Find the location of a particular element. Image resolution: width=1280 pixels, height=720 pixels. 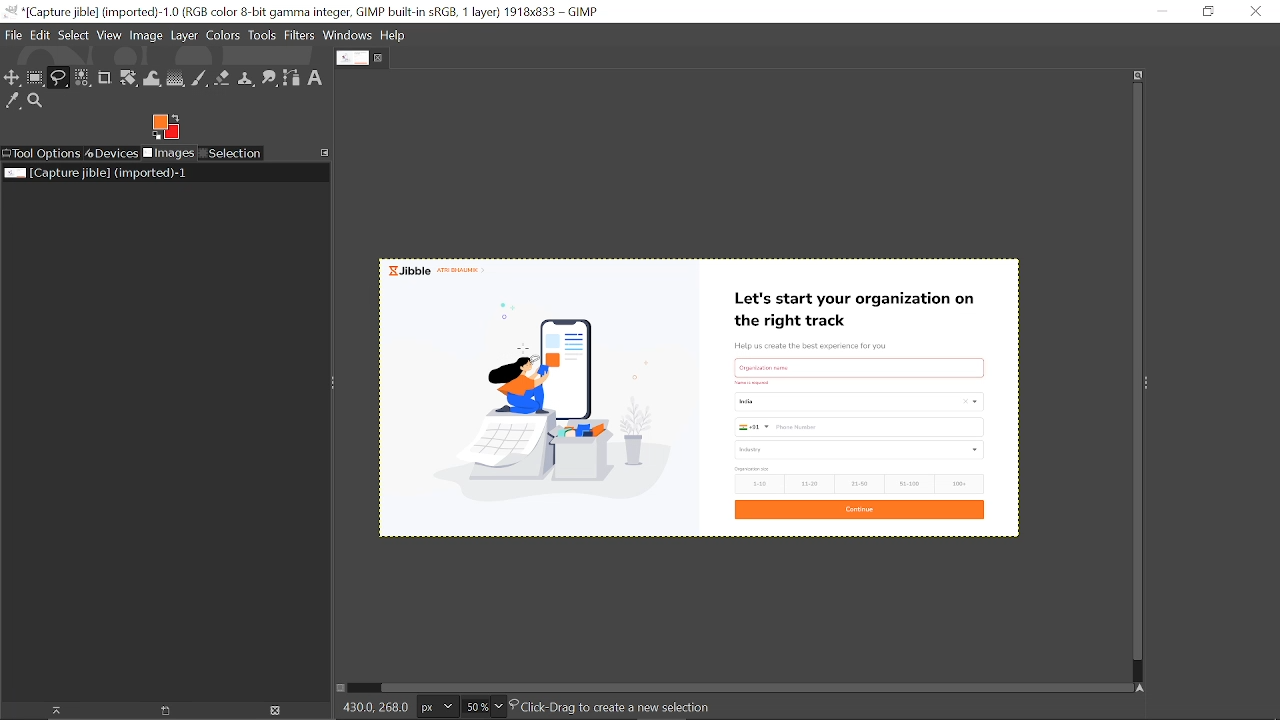

Current image is located at coordinates (702, 396).